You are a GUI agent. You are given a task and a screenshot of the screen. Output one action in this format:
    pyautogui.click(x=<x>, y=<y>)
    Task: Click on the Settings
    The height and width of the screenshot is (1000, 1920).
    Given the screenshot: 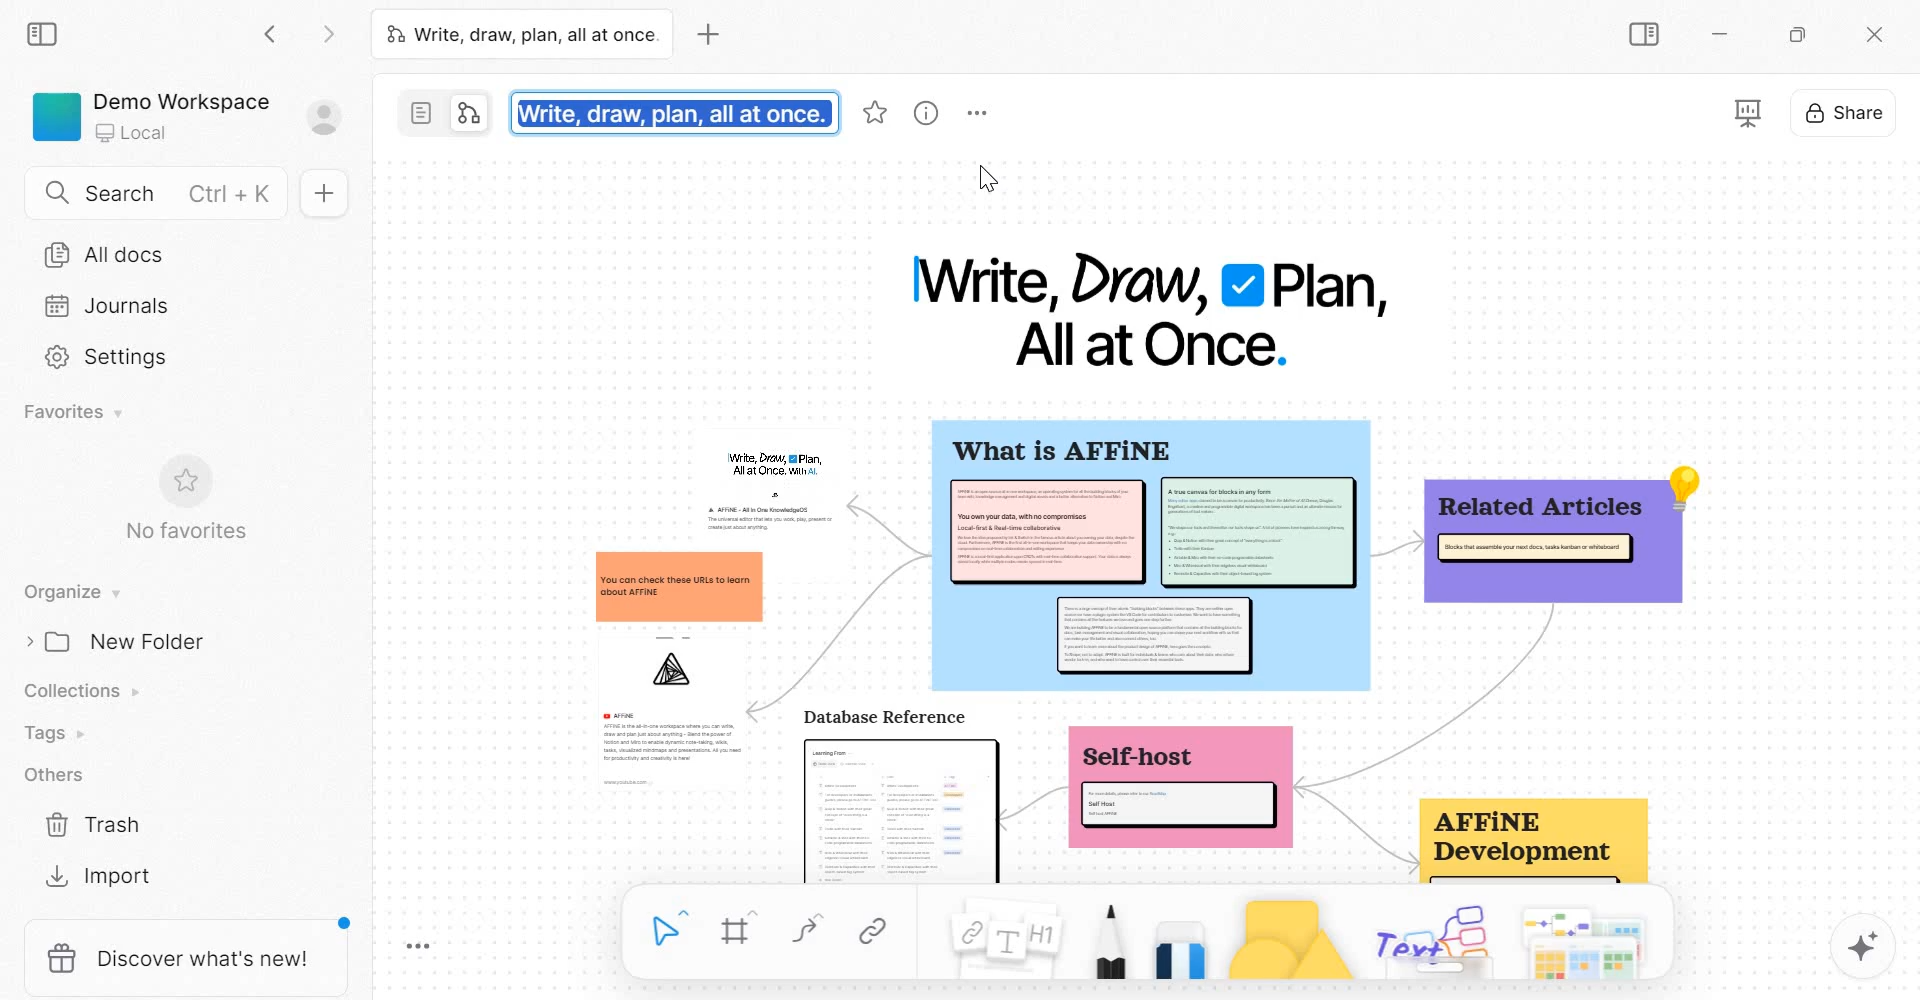 What is the action you would take?
    pyautogui.click(x=105, y=359)
    